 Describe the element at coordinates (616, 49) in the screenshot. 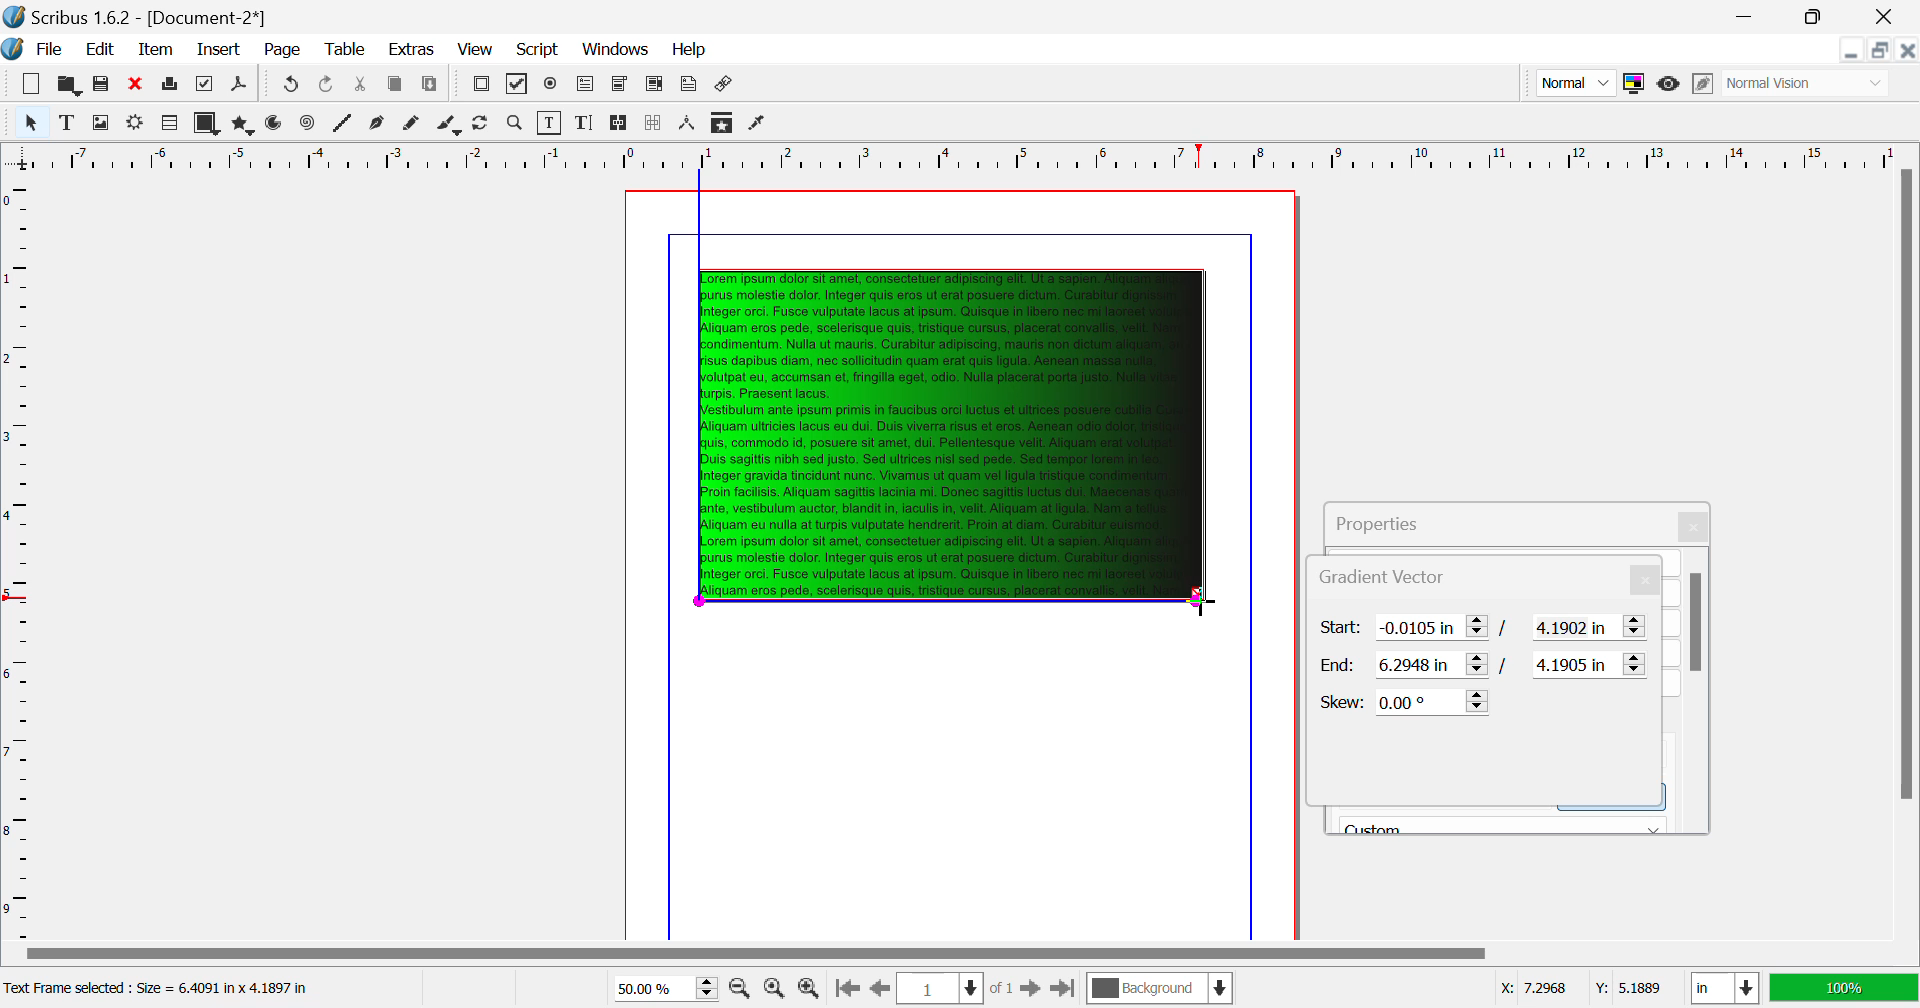

I see `Windows` at that location.